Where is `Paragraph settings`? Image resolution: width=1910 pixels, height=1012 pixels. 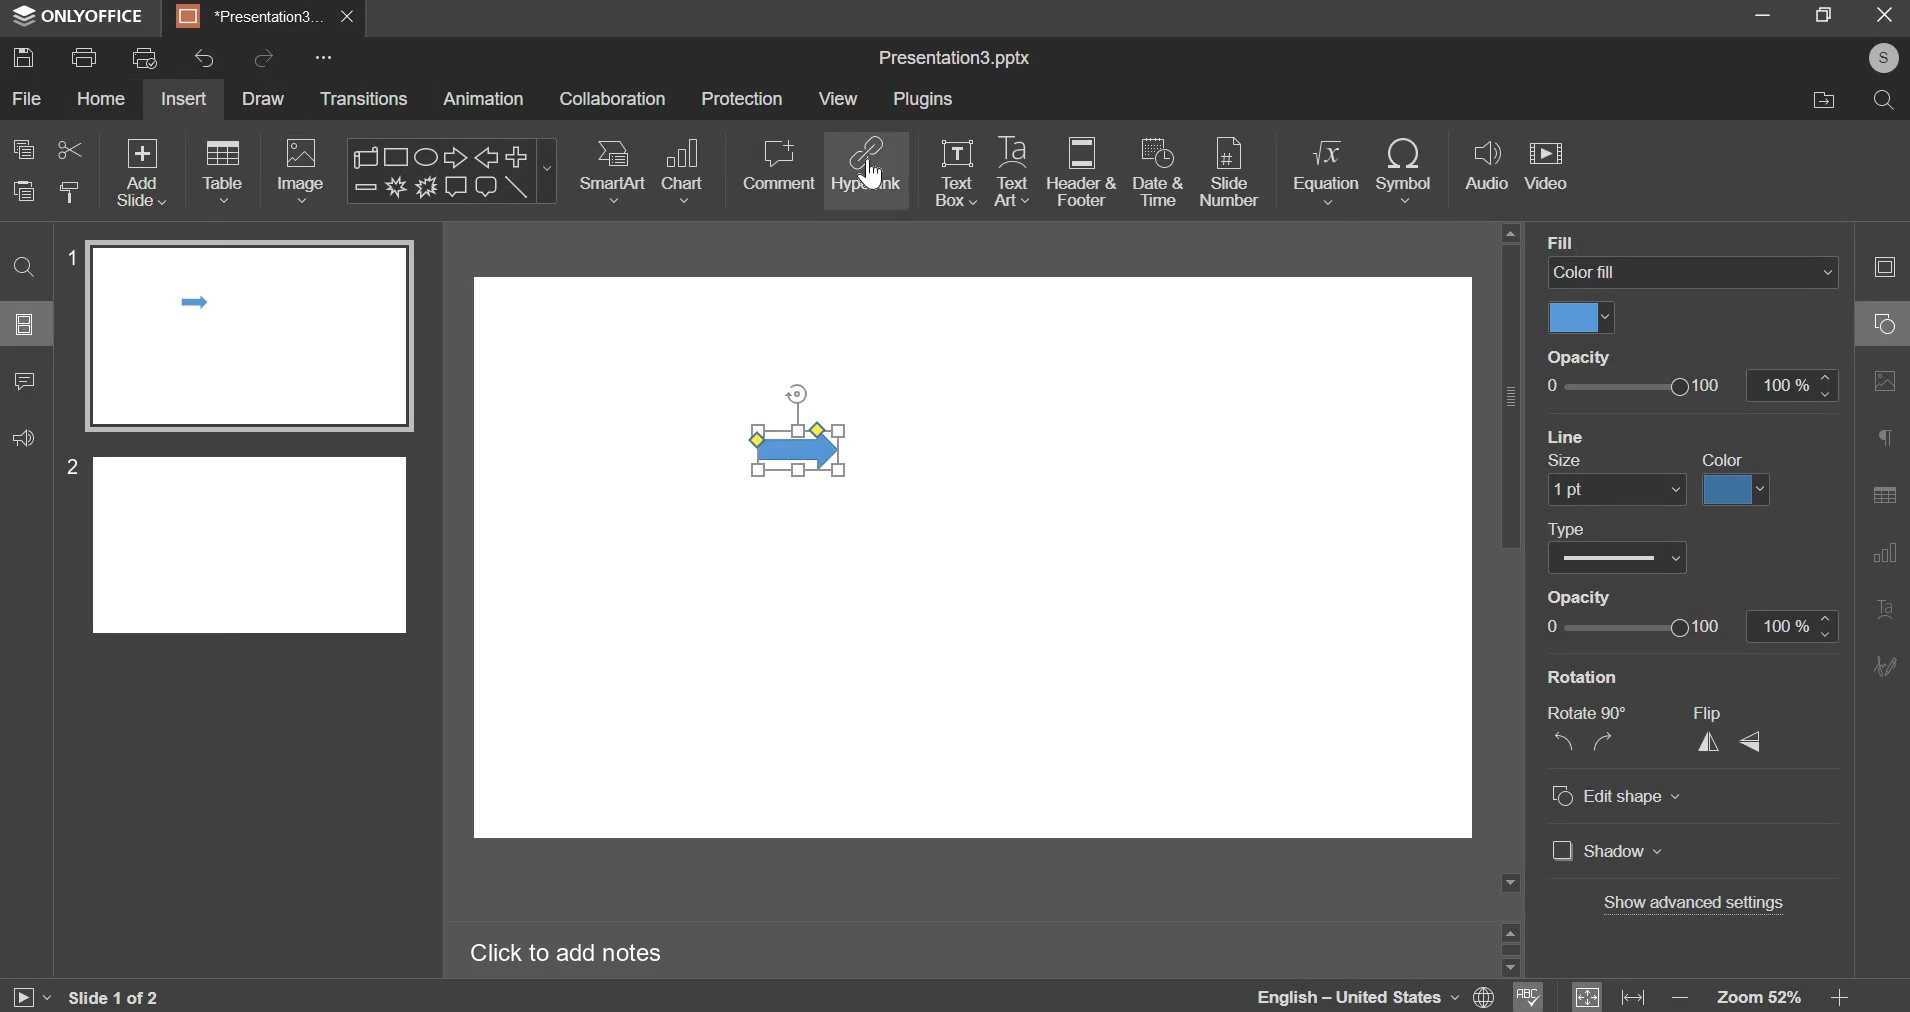 Paragraph settings is located at coordinates (1885, 436).